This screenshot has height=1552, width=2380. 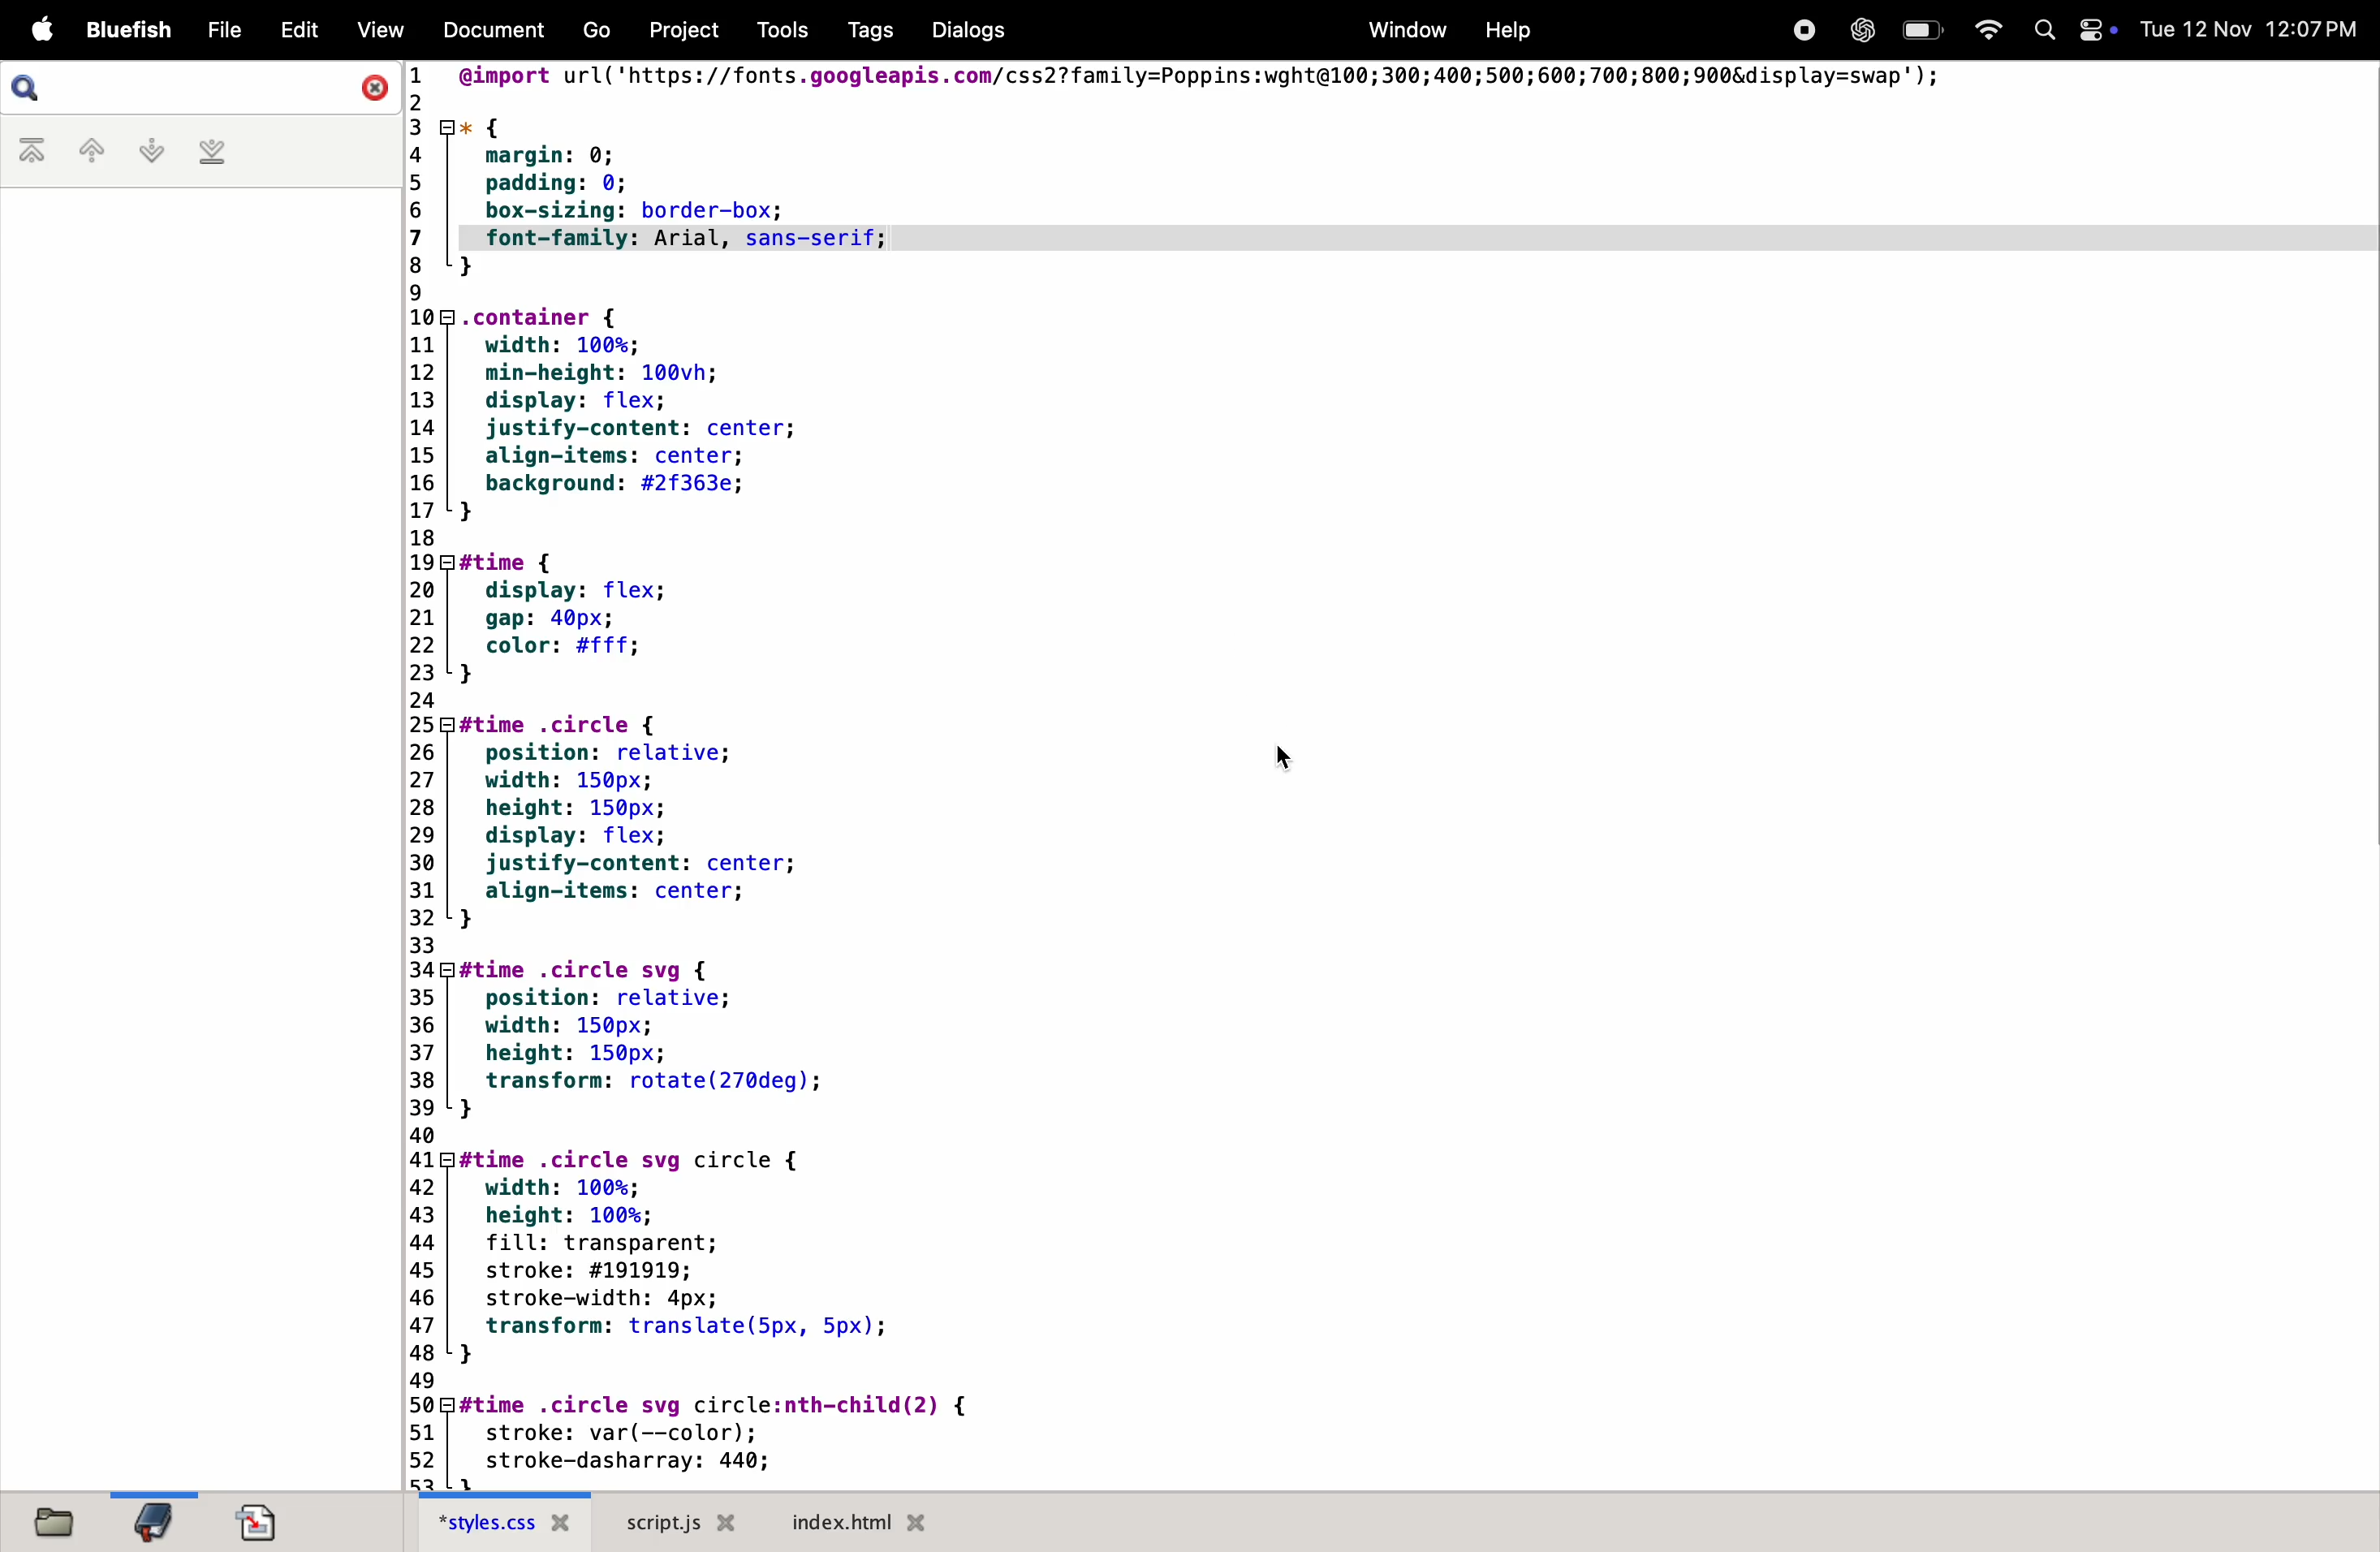 What do you see at coordinates (685, 1522) in the screenshot?
I see `script.js` at bounding box center [685, 1522].